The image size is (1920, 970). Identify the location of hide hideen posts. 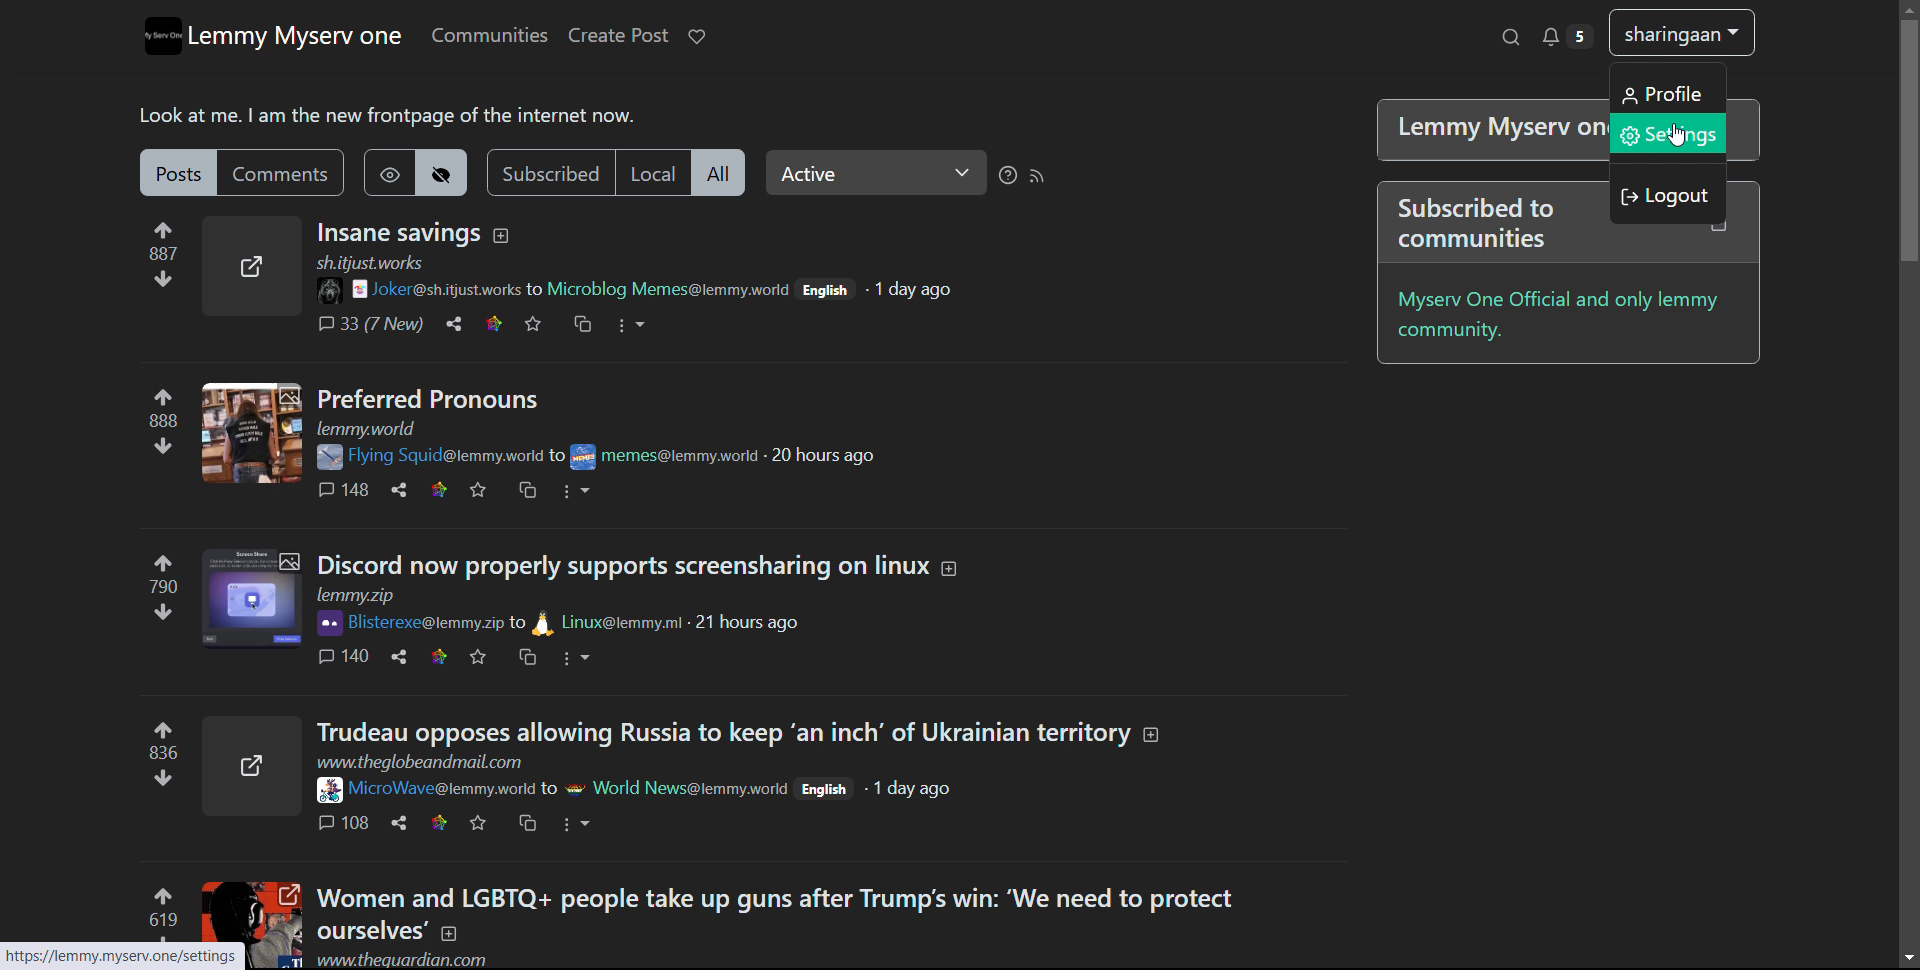
(442, 172).